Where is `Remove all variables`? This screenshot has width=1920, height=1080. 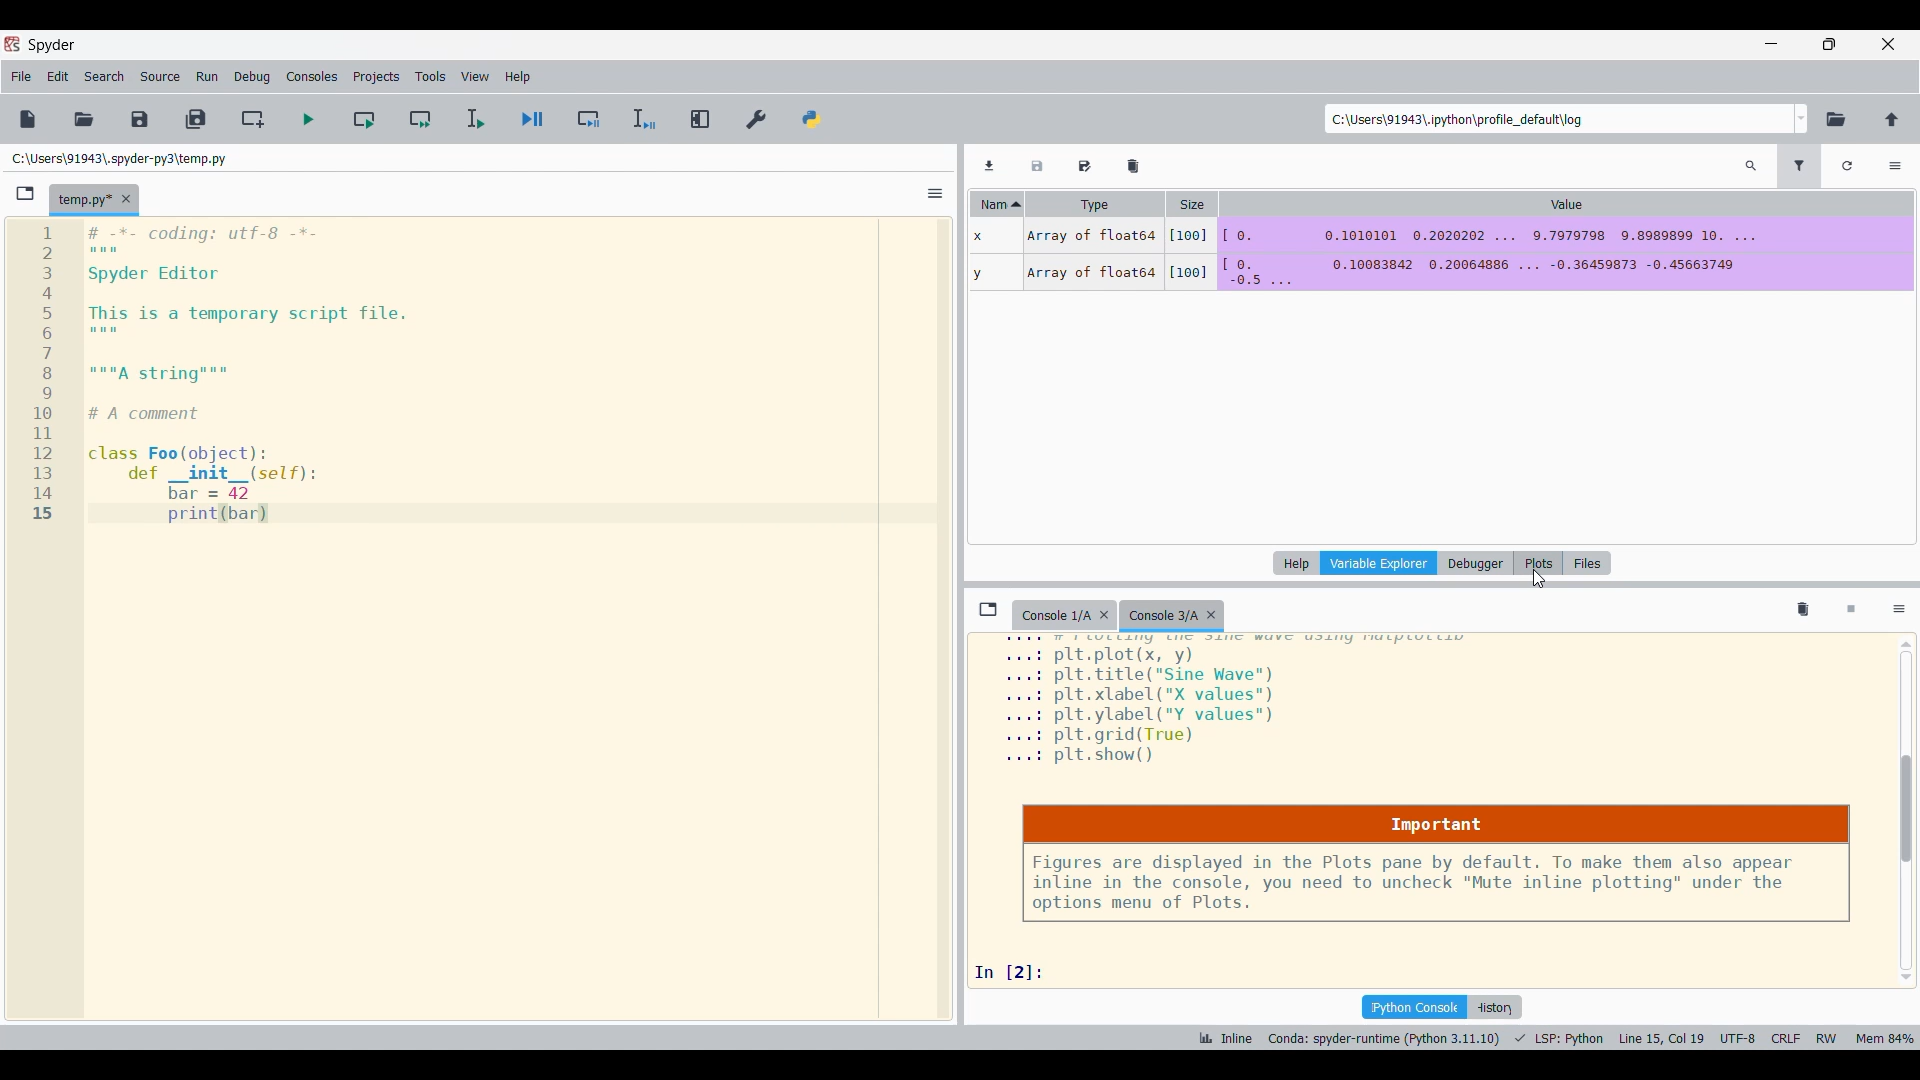
Remove all variables is located at coordinates (1134, 166).